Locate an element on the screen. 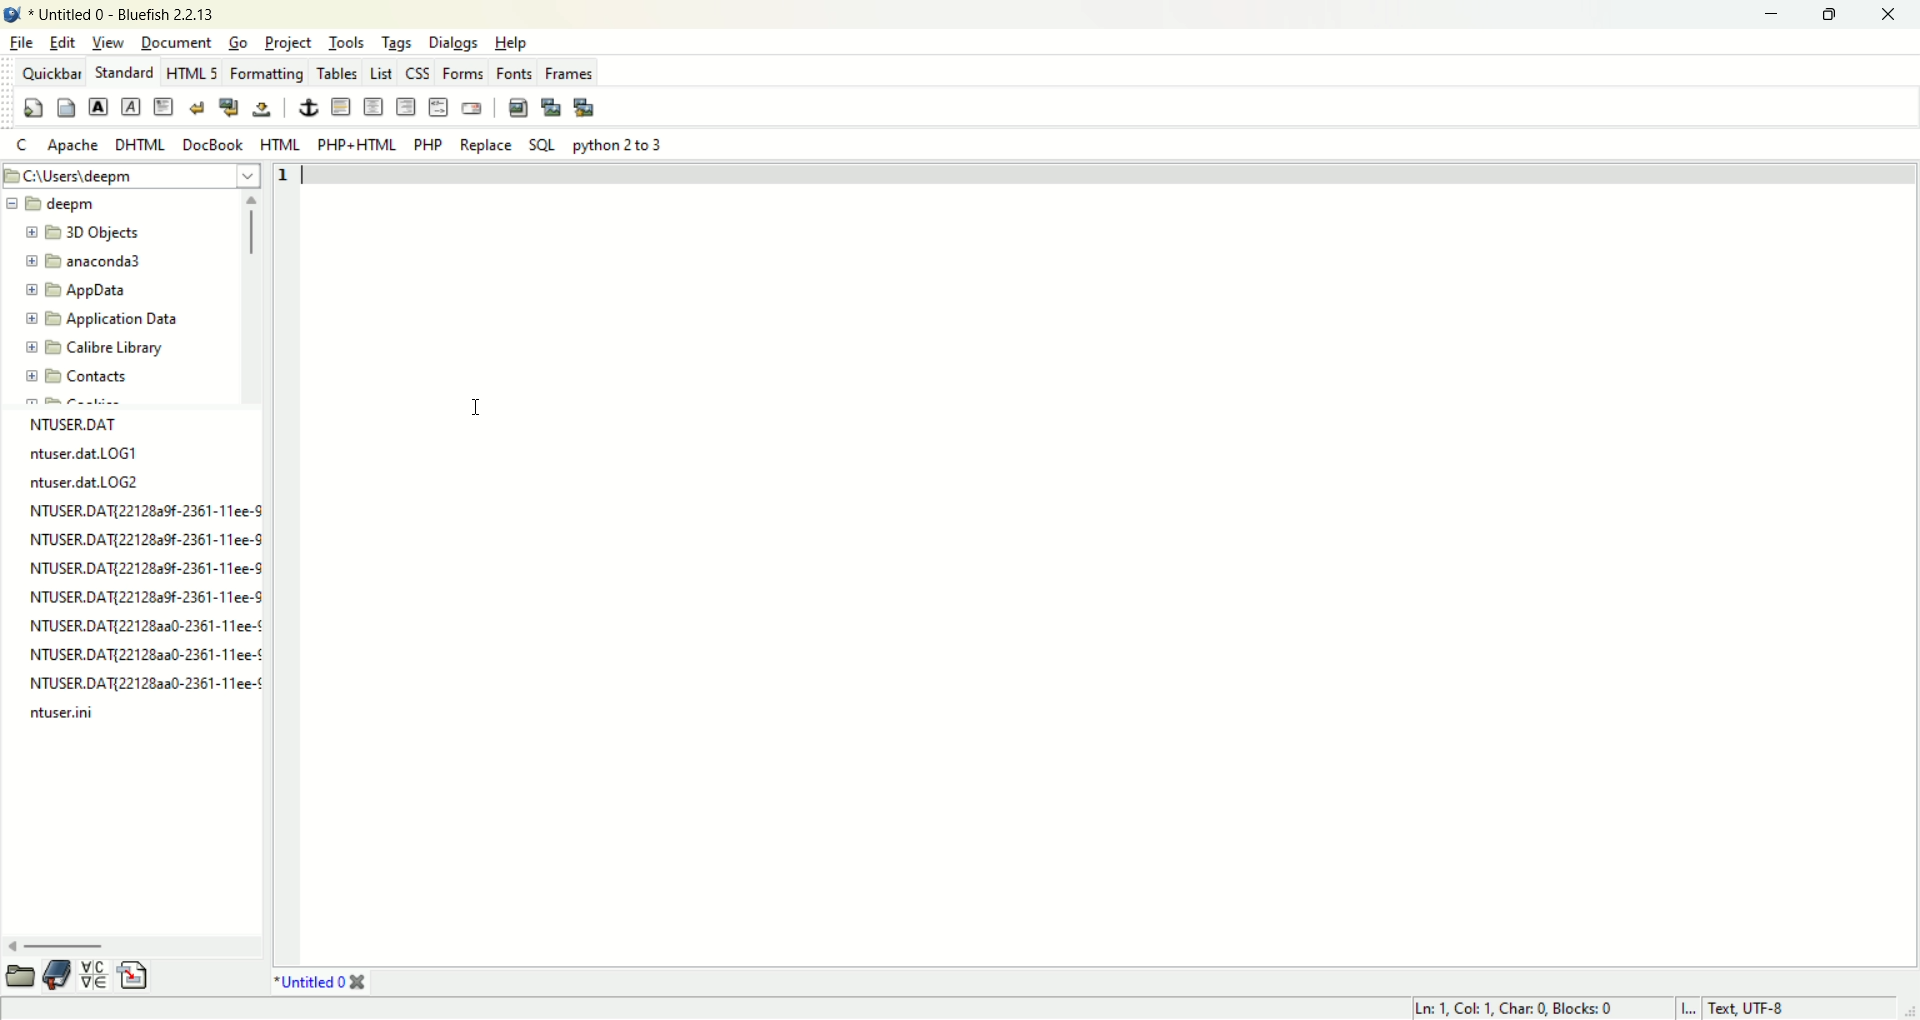 This screenshot has height=1020, width=1920. horizontal scroll bar is located at coordinates (127, 944).